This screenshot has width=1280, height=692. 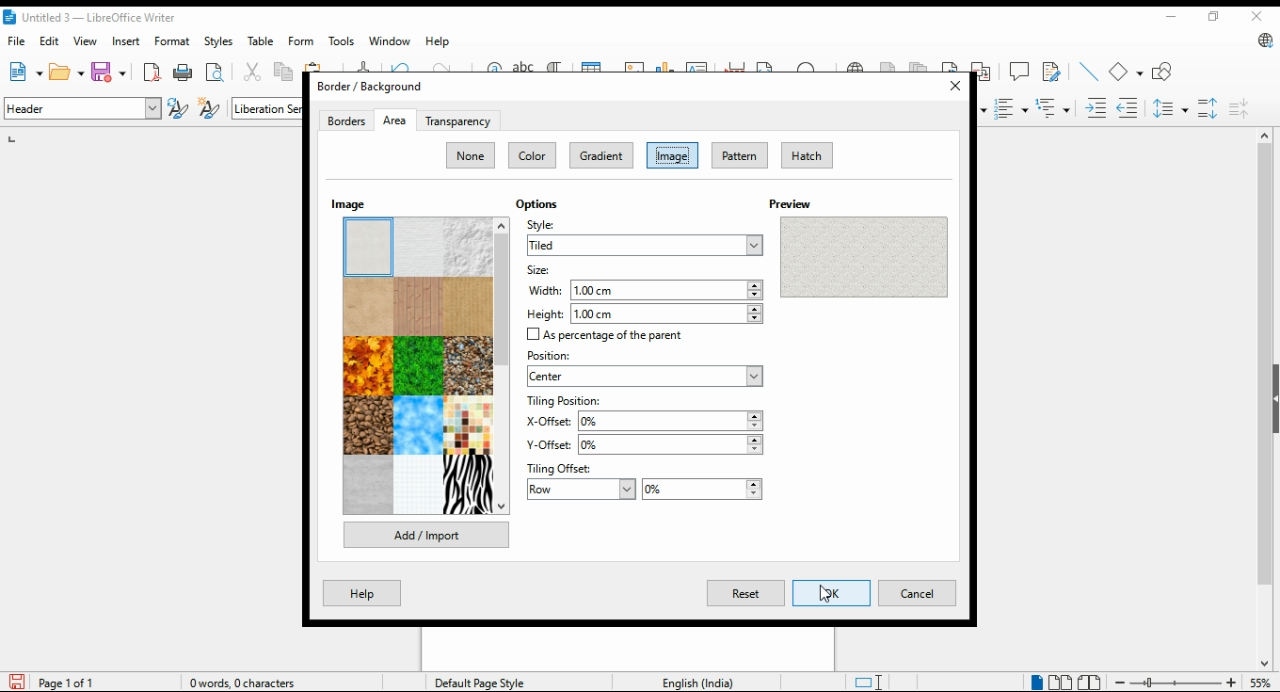 What do you see at coordinates (376, 87) in the screenshot?
I see `border/background window` at bounding box center [376, 87].